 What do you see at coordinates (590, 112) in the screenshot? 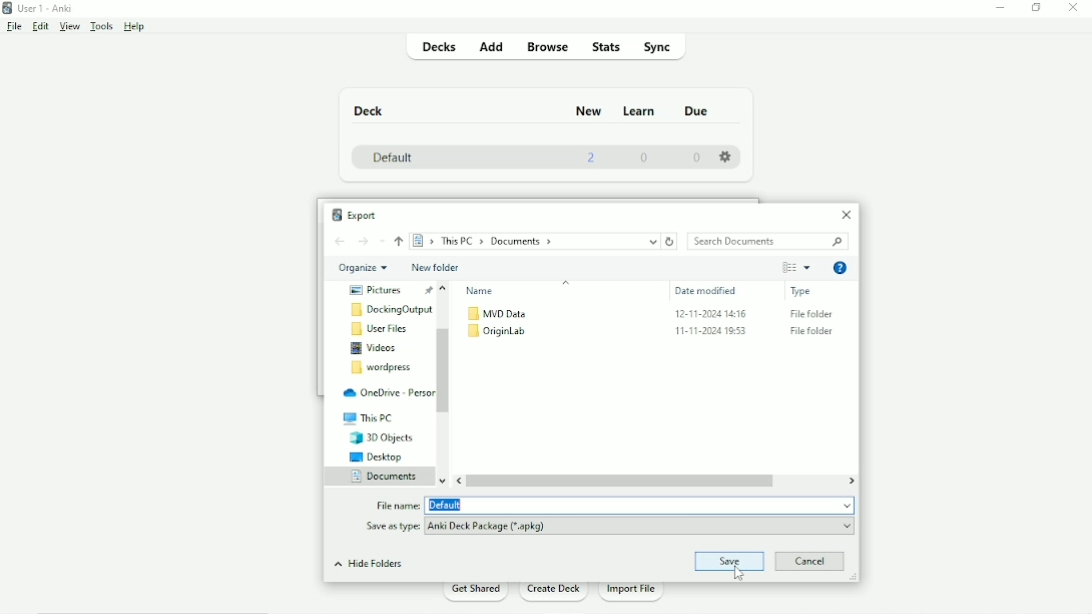
I see `New` at bounding box center [590, 112].